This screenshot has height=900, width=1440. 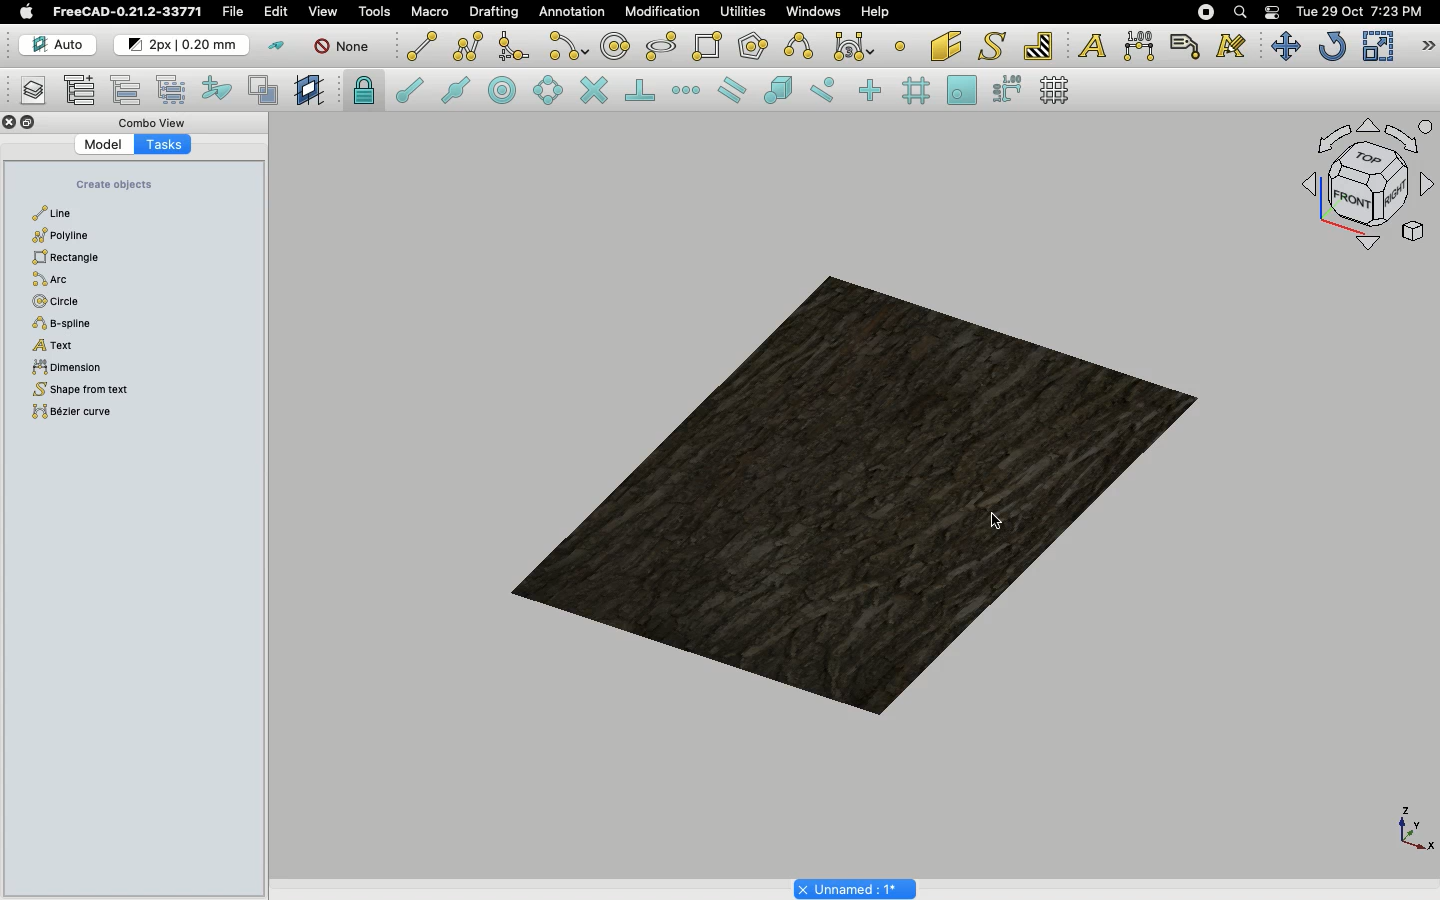 I want to click on Polyline, so click(x=61, y=235).